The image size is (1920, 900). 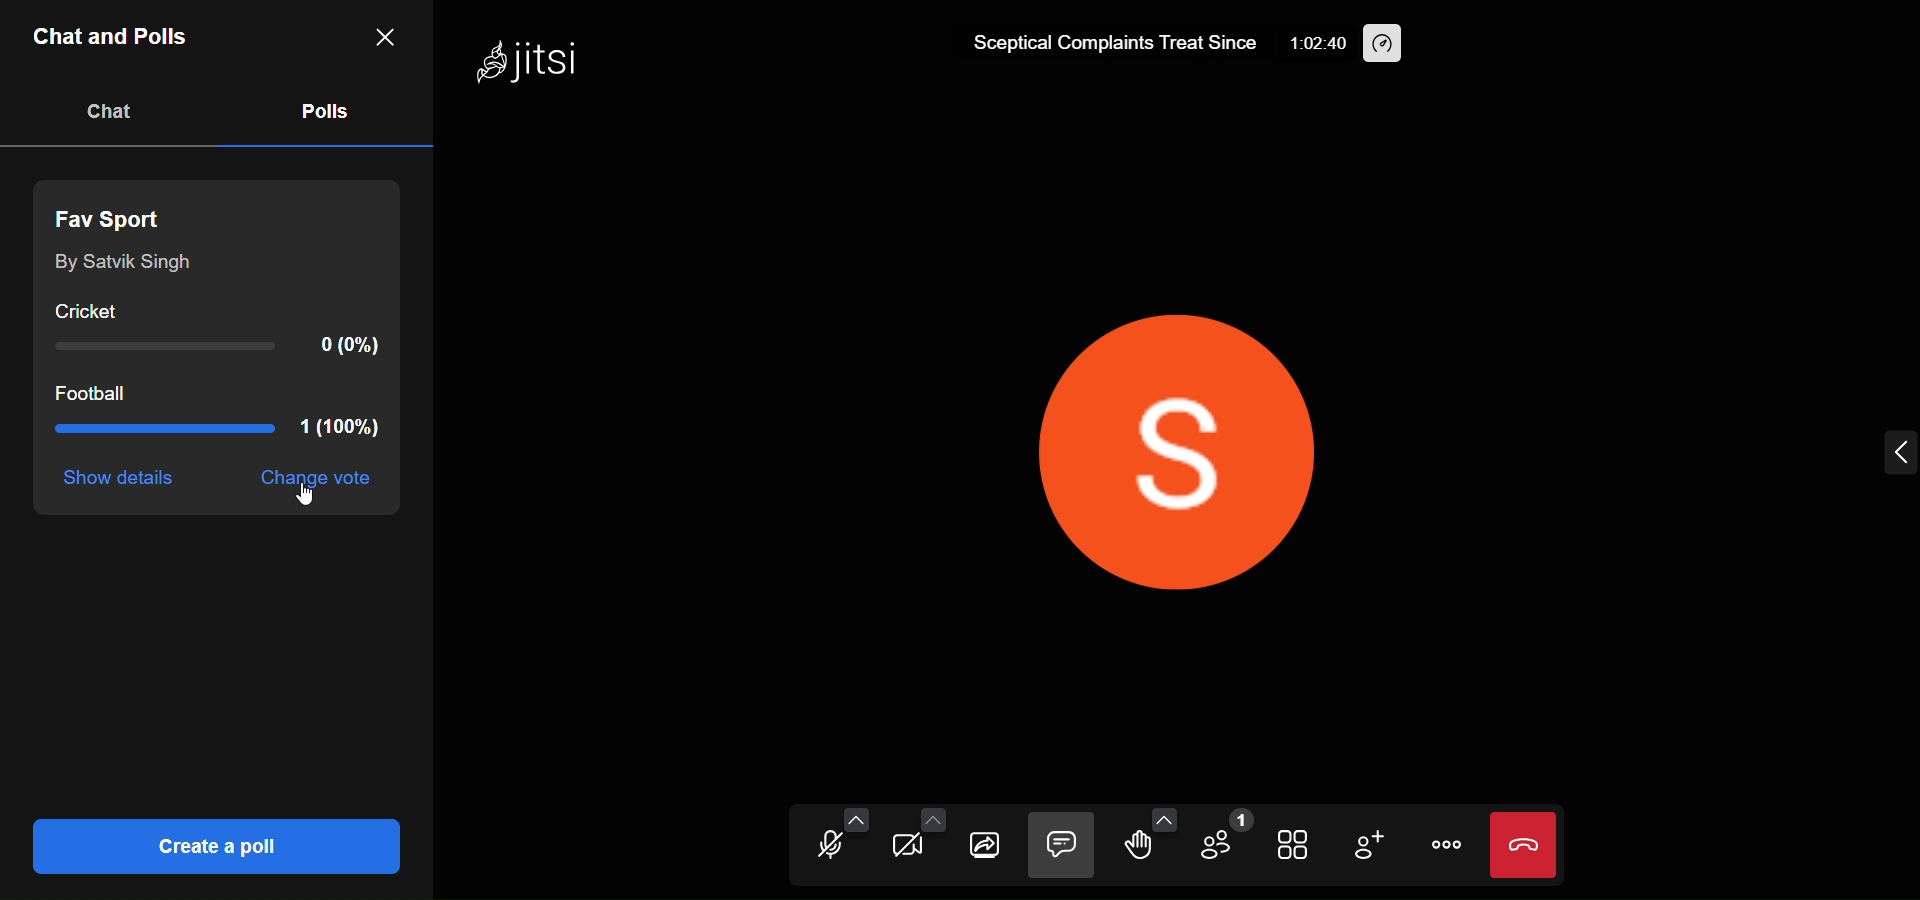 I want to click on leave call, so click(x=1523, y=845).